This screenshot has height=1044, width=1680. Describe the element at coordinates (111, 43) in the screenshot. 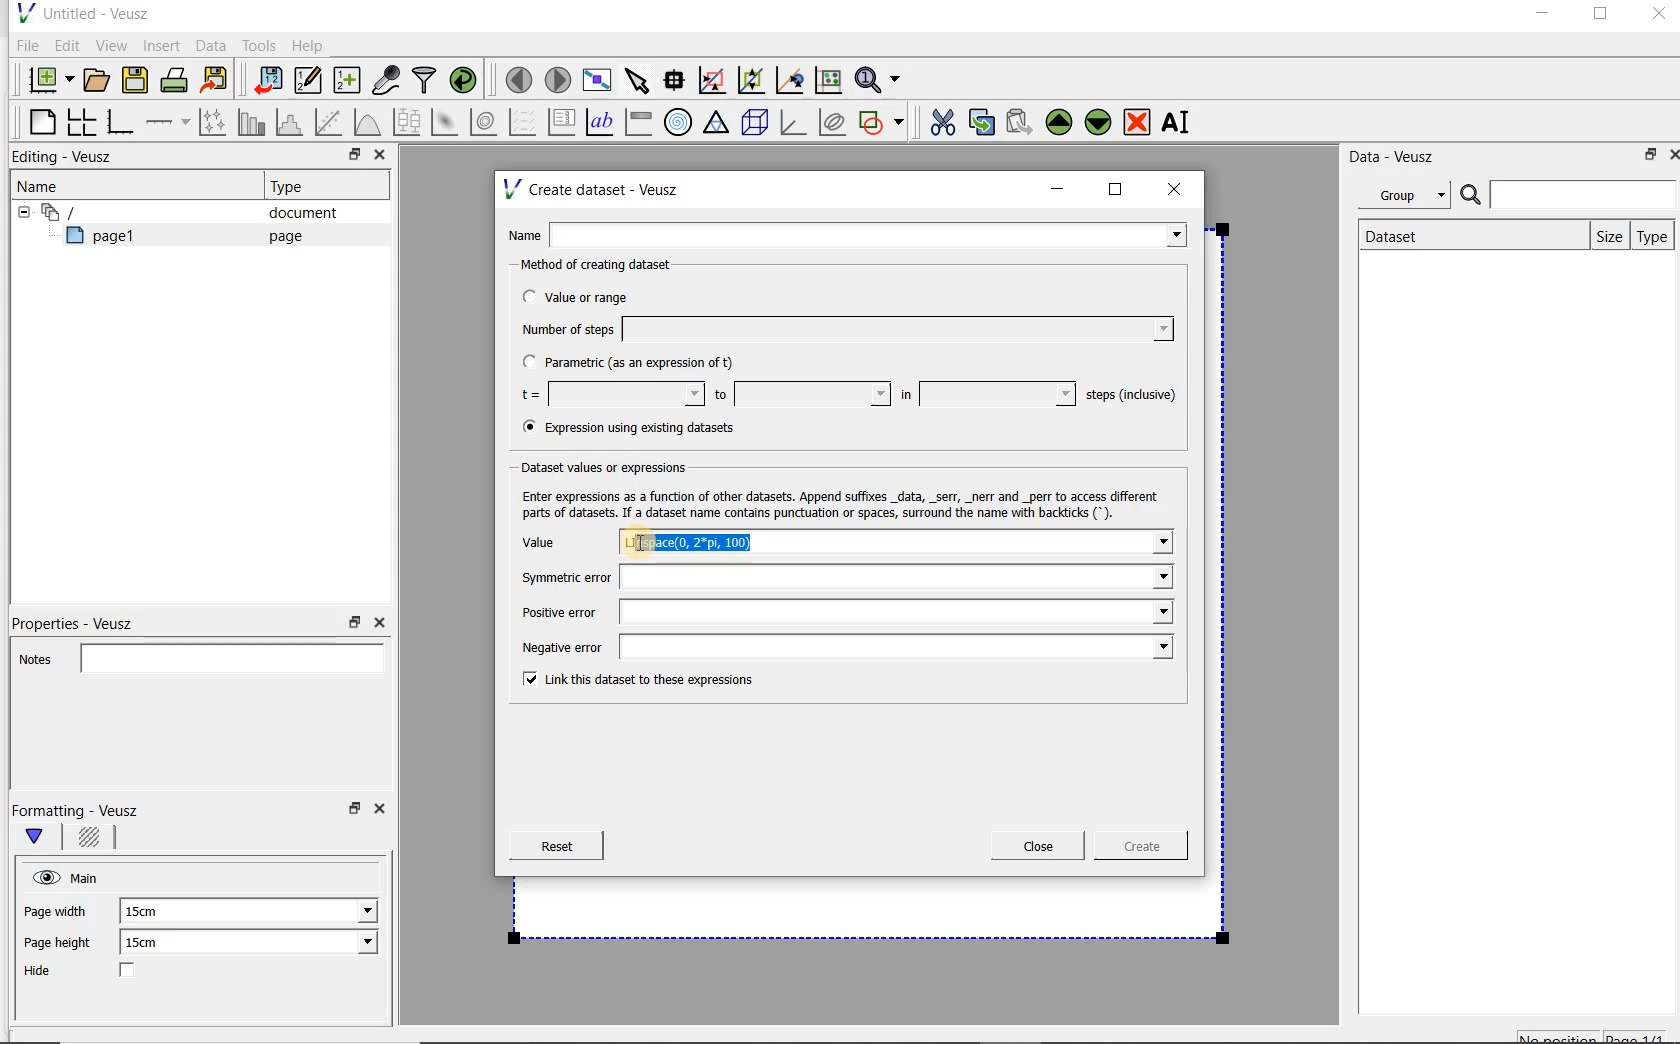

I see `View` at that location.